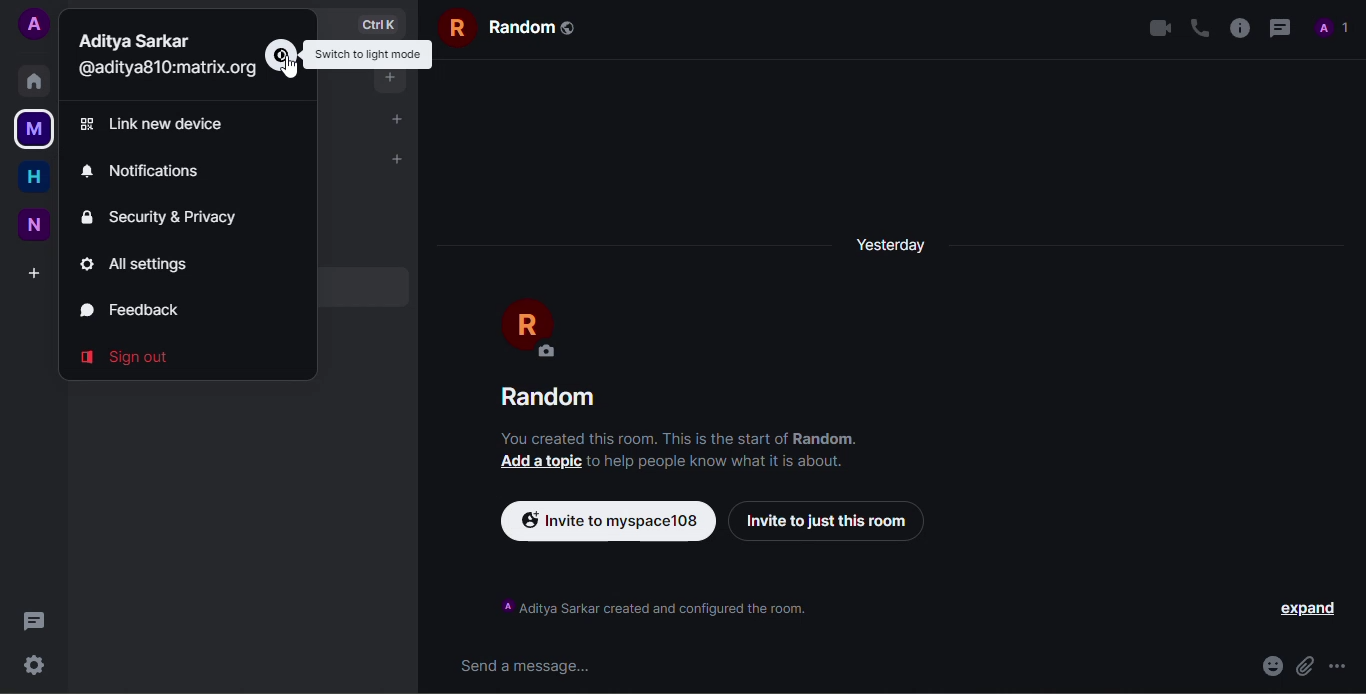  Describe the element at coordinates (36, 223) in the screenshot. I see `new` at that location.